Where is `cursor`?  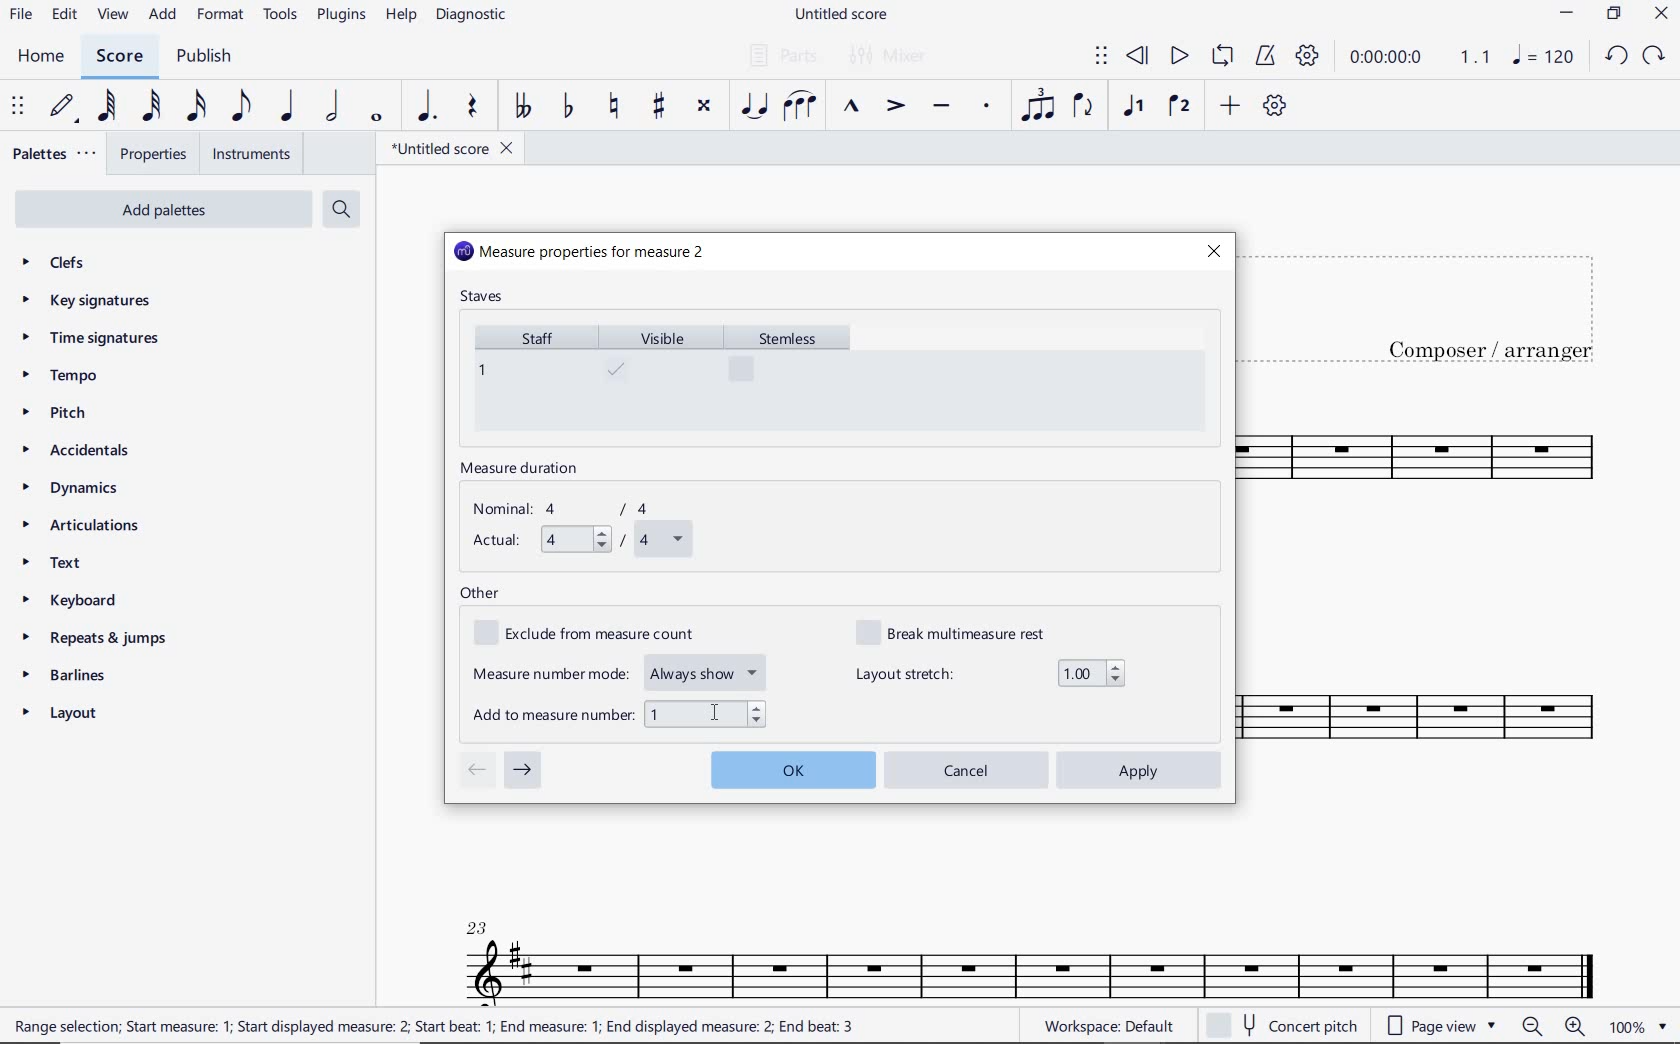 cursor is located at coordinates (709, 712).